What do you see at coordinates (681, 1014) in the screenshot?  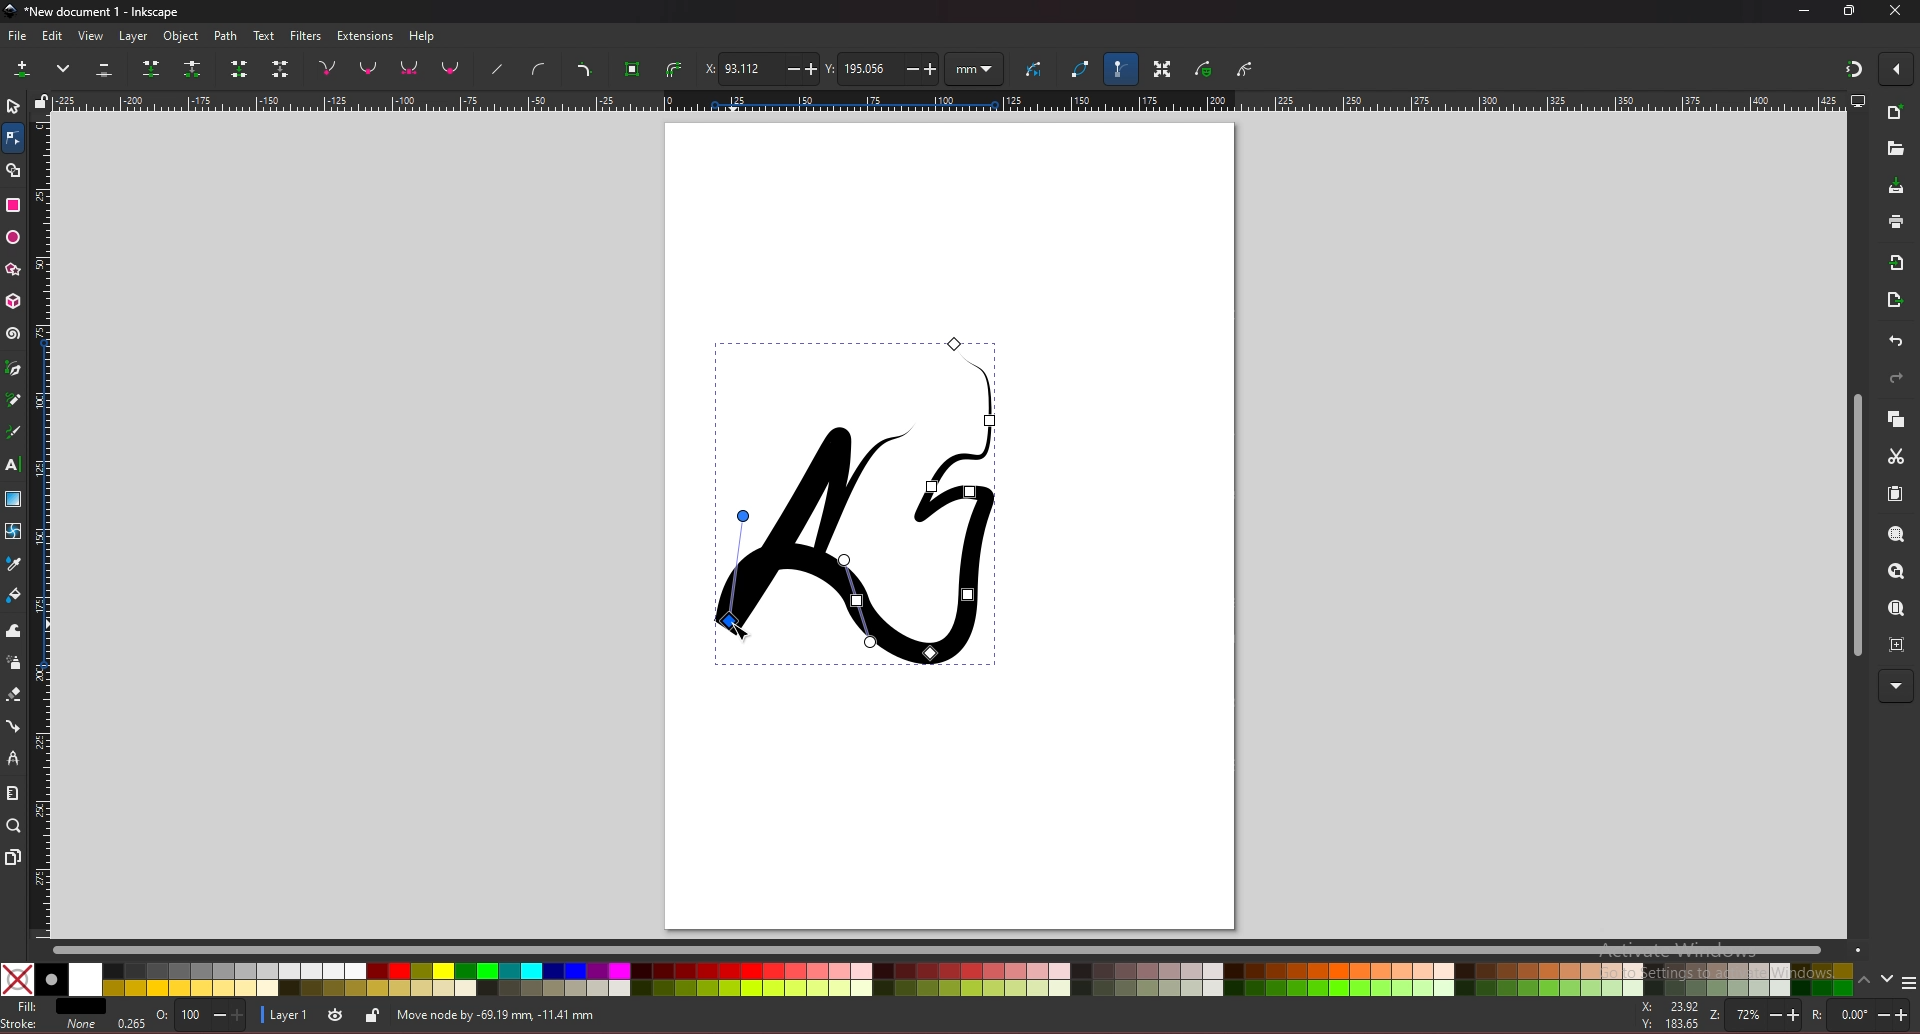 I see `info` at bounding box center [681, 1014].